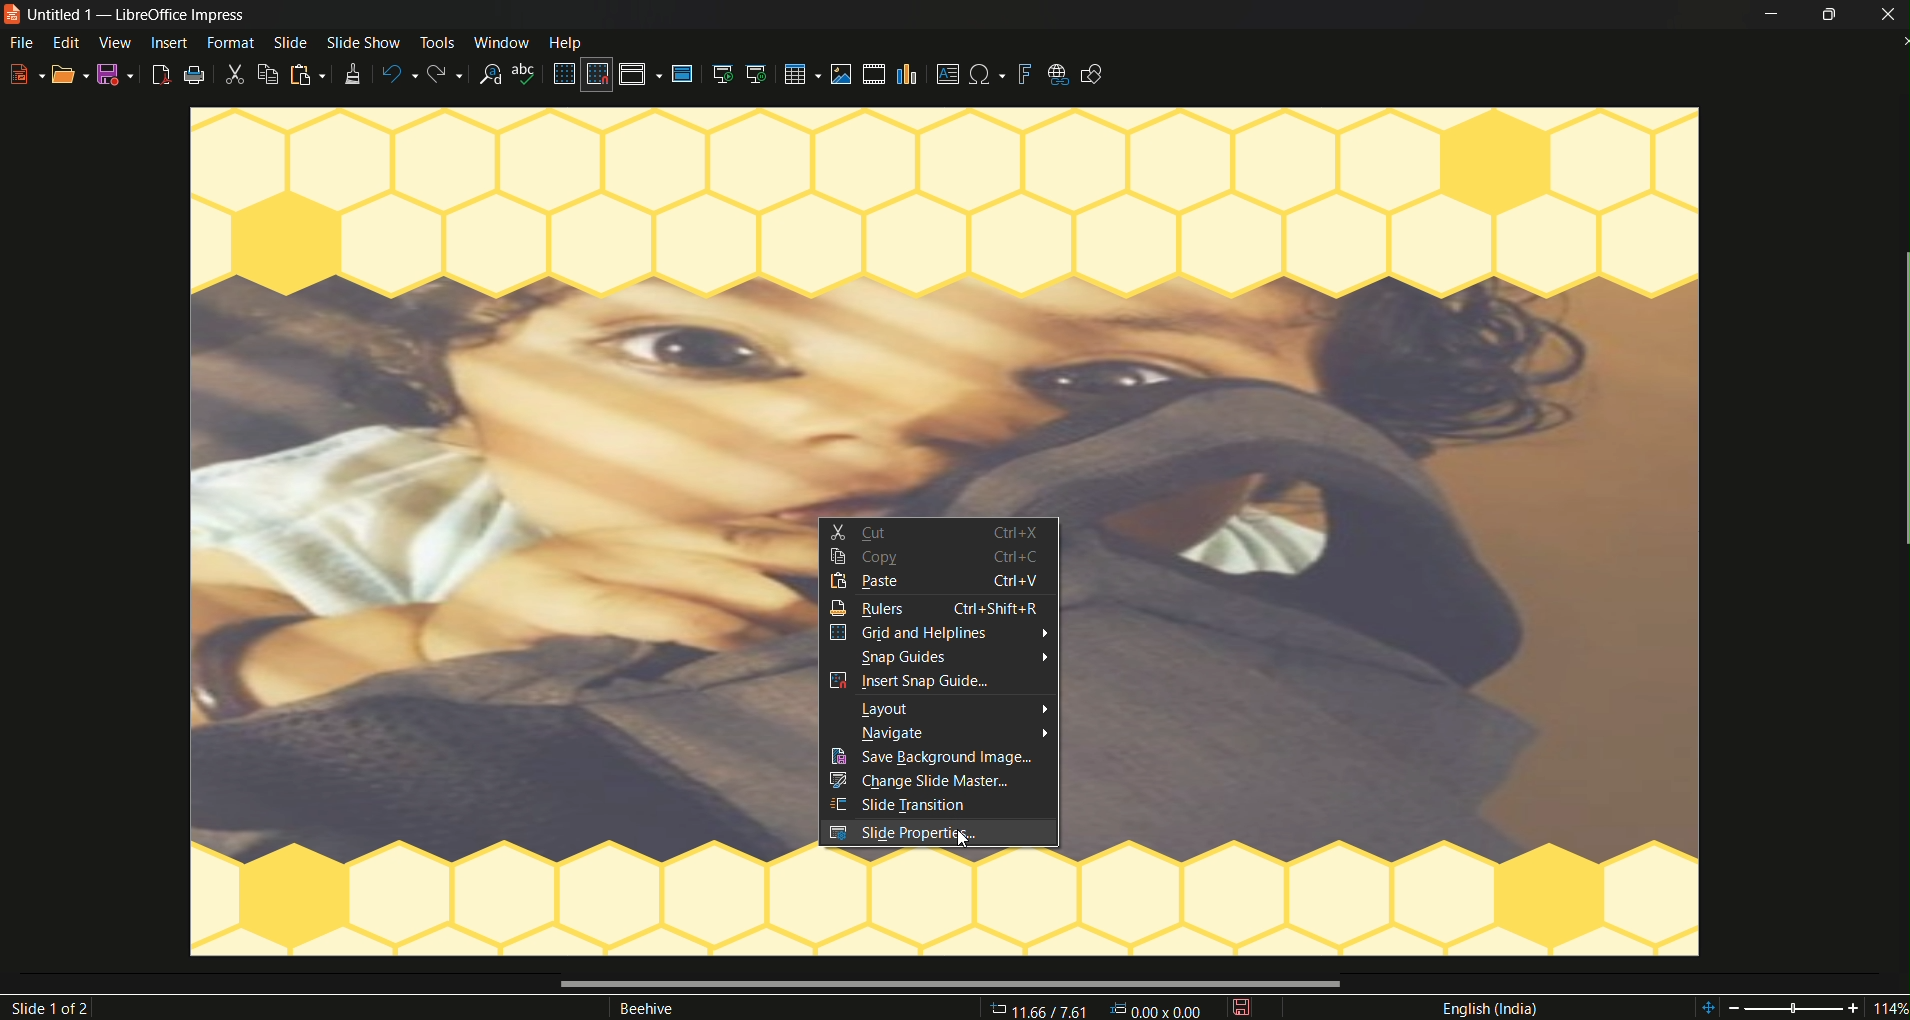 The height and width of the screenshot is (1020, 1910). Describe the element at coordinates (1043, 735) in the screenshot. I see `arrow` at that location.